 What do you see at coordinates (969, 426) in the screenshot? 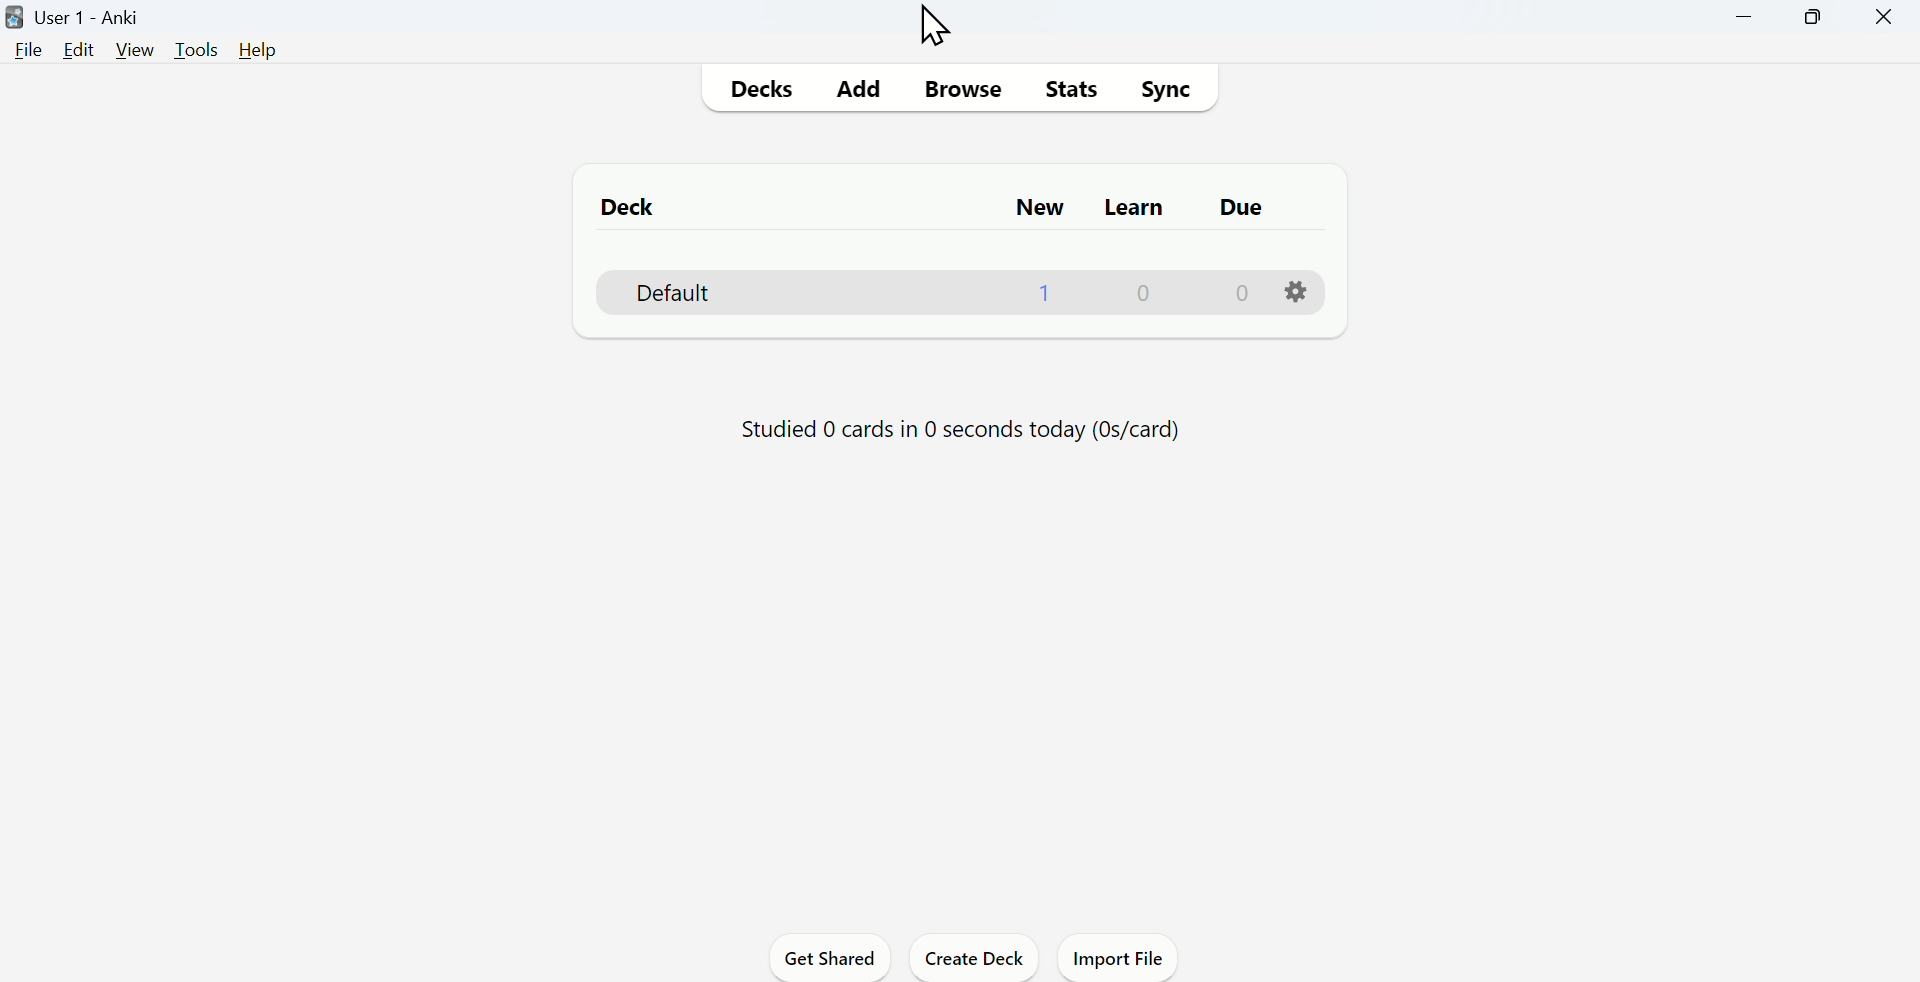
I see `Studied 0 cards in 0 seconds today (0s/card)` at bounding box center [969, 426].